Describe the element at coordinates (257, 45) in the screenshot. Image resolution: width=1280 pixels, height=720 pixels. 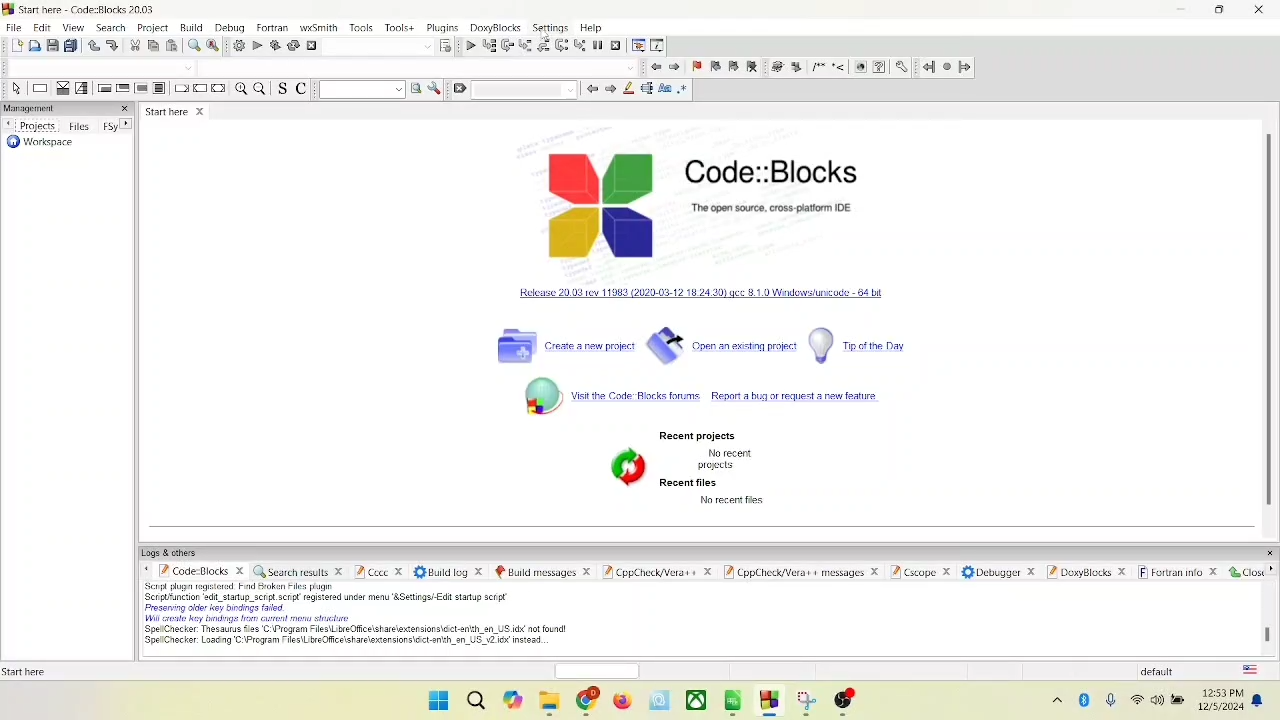
I see `run` at that location.